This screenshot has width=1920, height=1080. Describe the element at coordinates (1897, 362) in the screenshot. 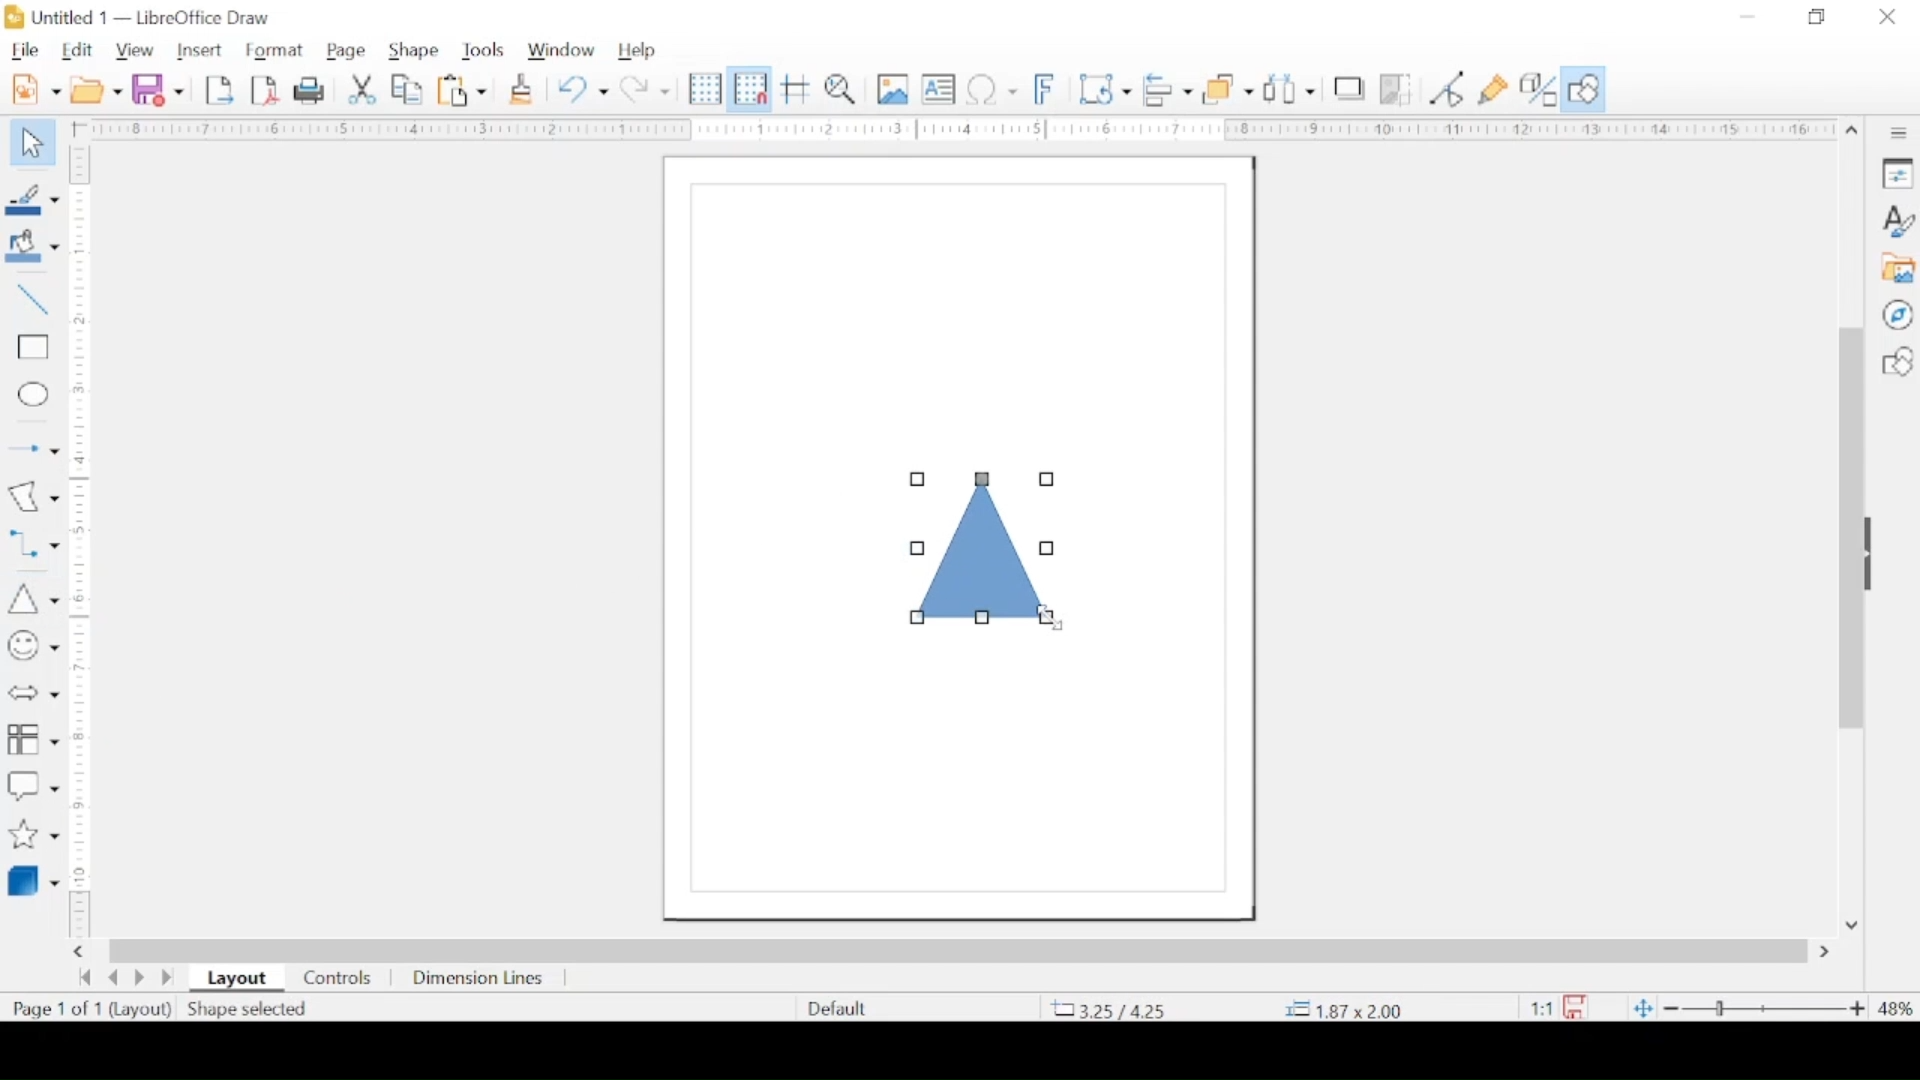

I see `shapes` at that location.